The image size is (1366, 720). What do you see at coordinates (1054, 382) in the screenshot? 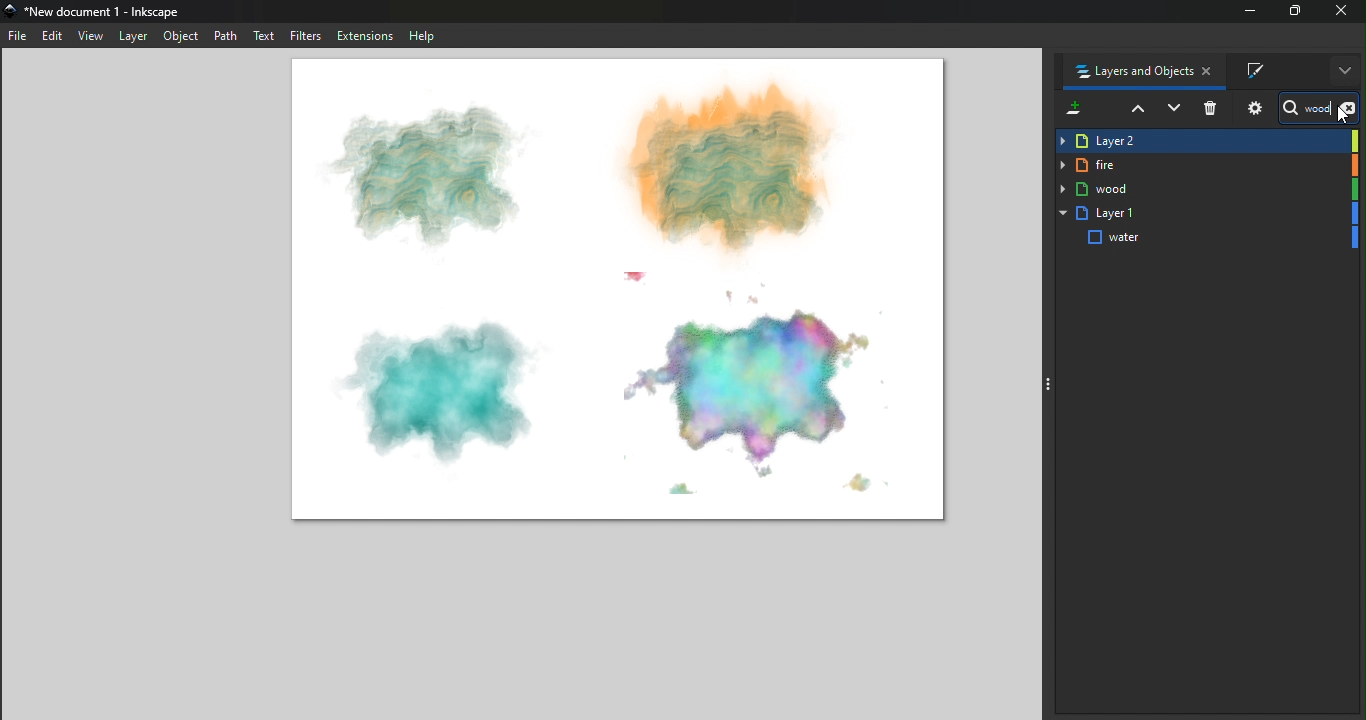
I see `Toggle command panel` at bounding box center [1054, 382].